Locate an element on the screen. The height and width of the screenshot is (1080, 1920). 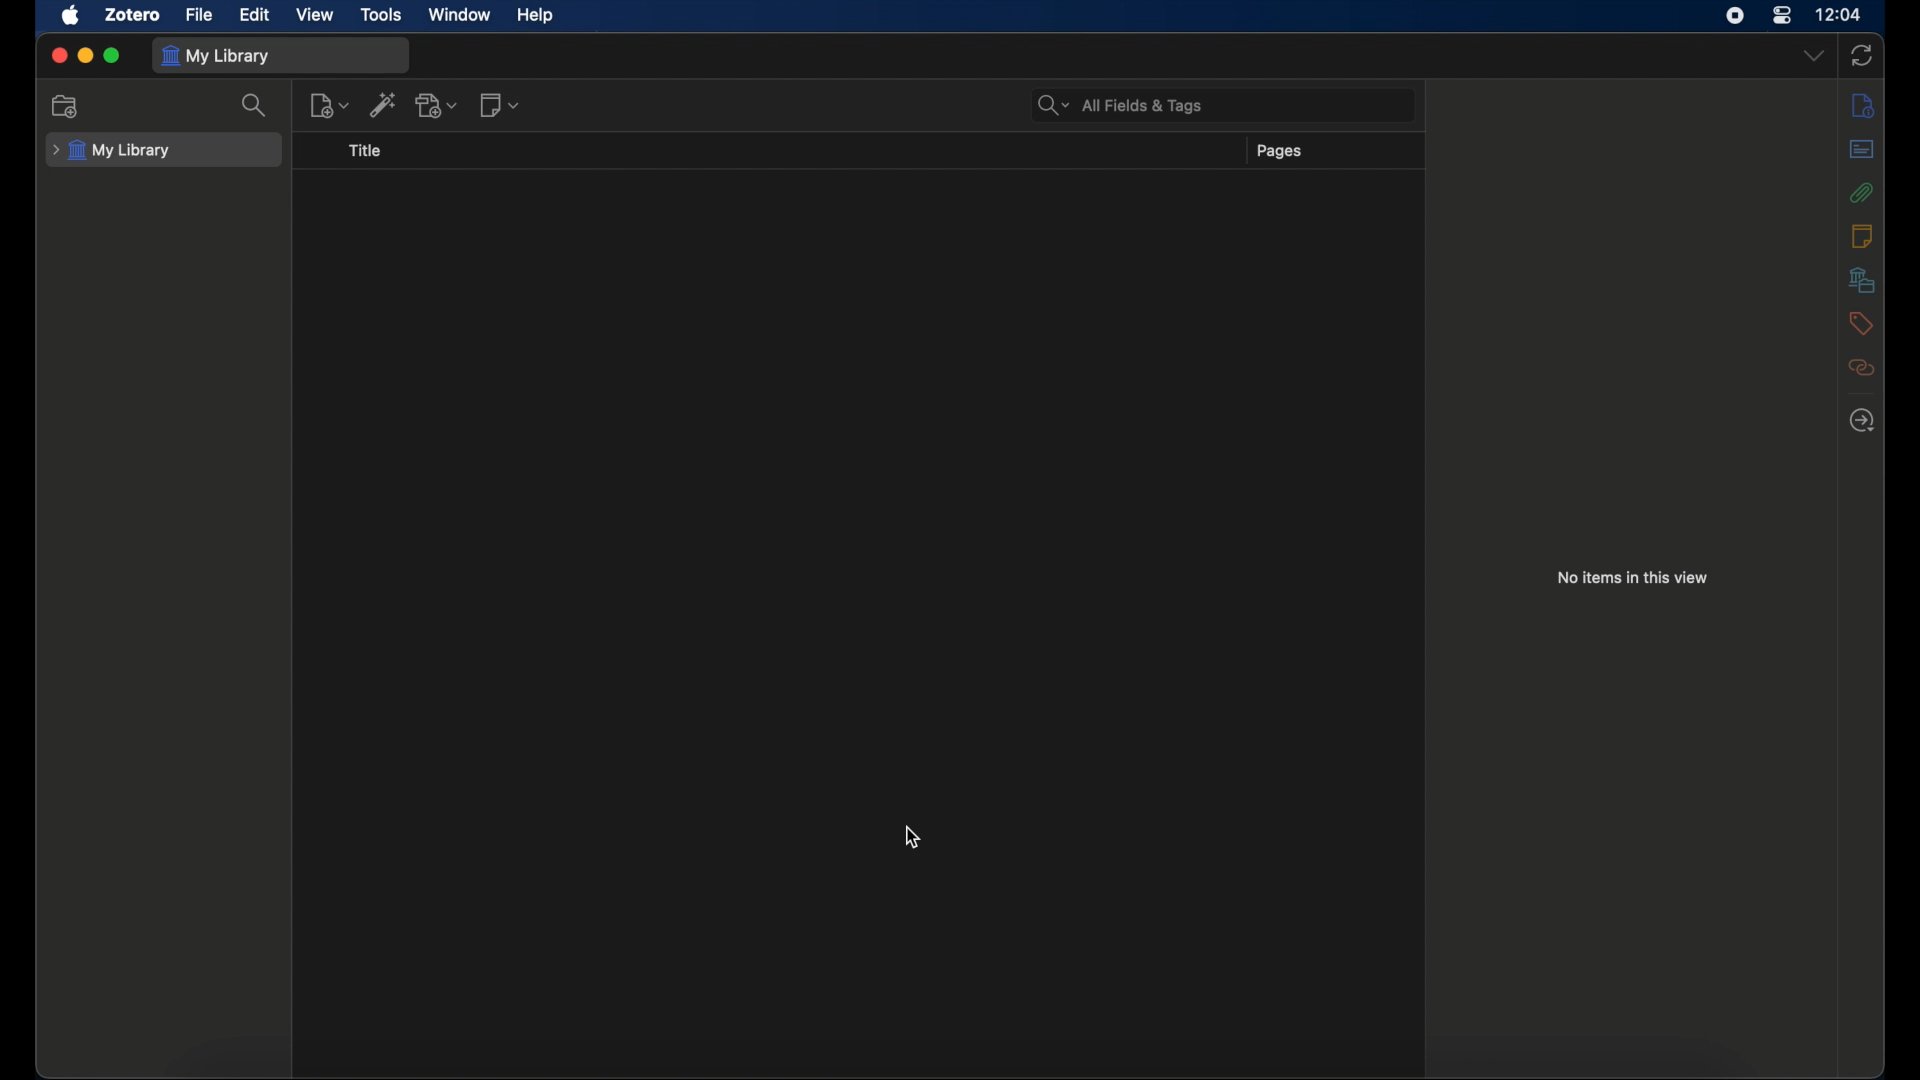
my library is located at coordinates (110, 151).